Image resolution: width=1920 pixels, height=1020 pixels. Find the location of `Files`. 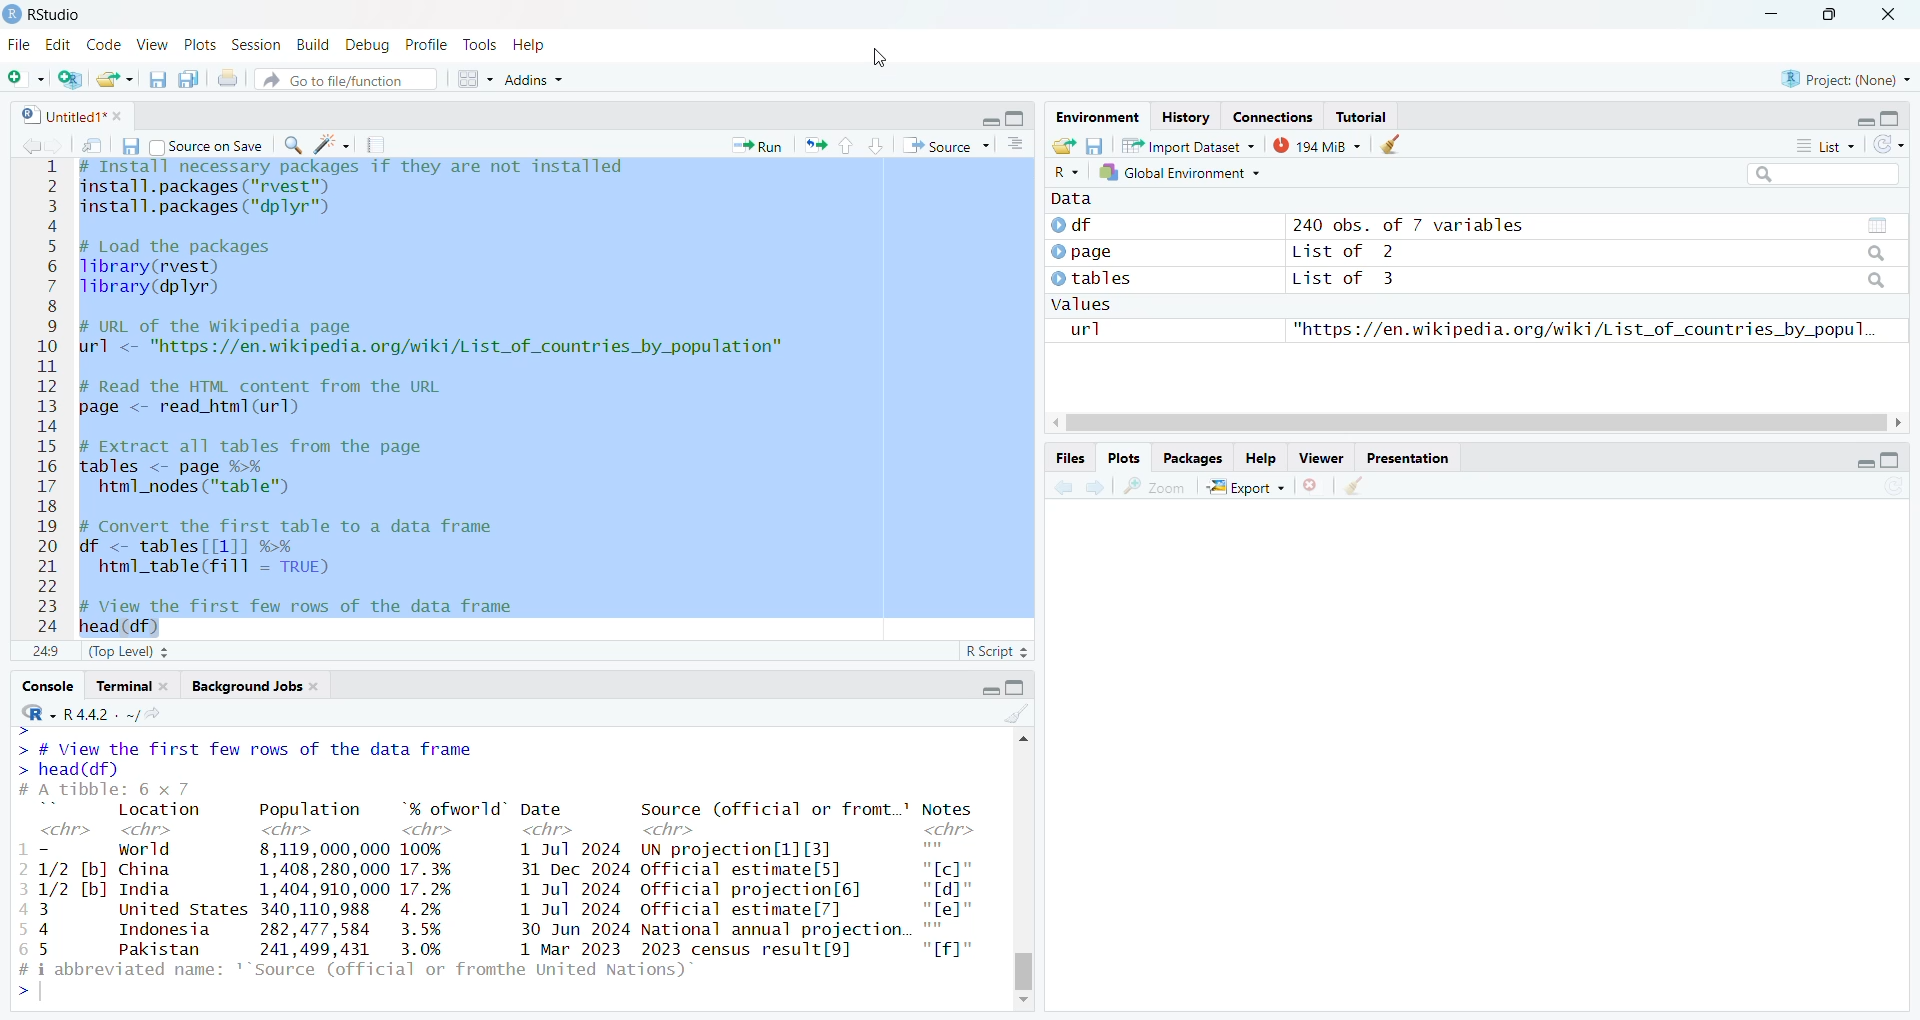

Files is located at coordinates (1071, 458).